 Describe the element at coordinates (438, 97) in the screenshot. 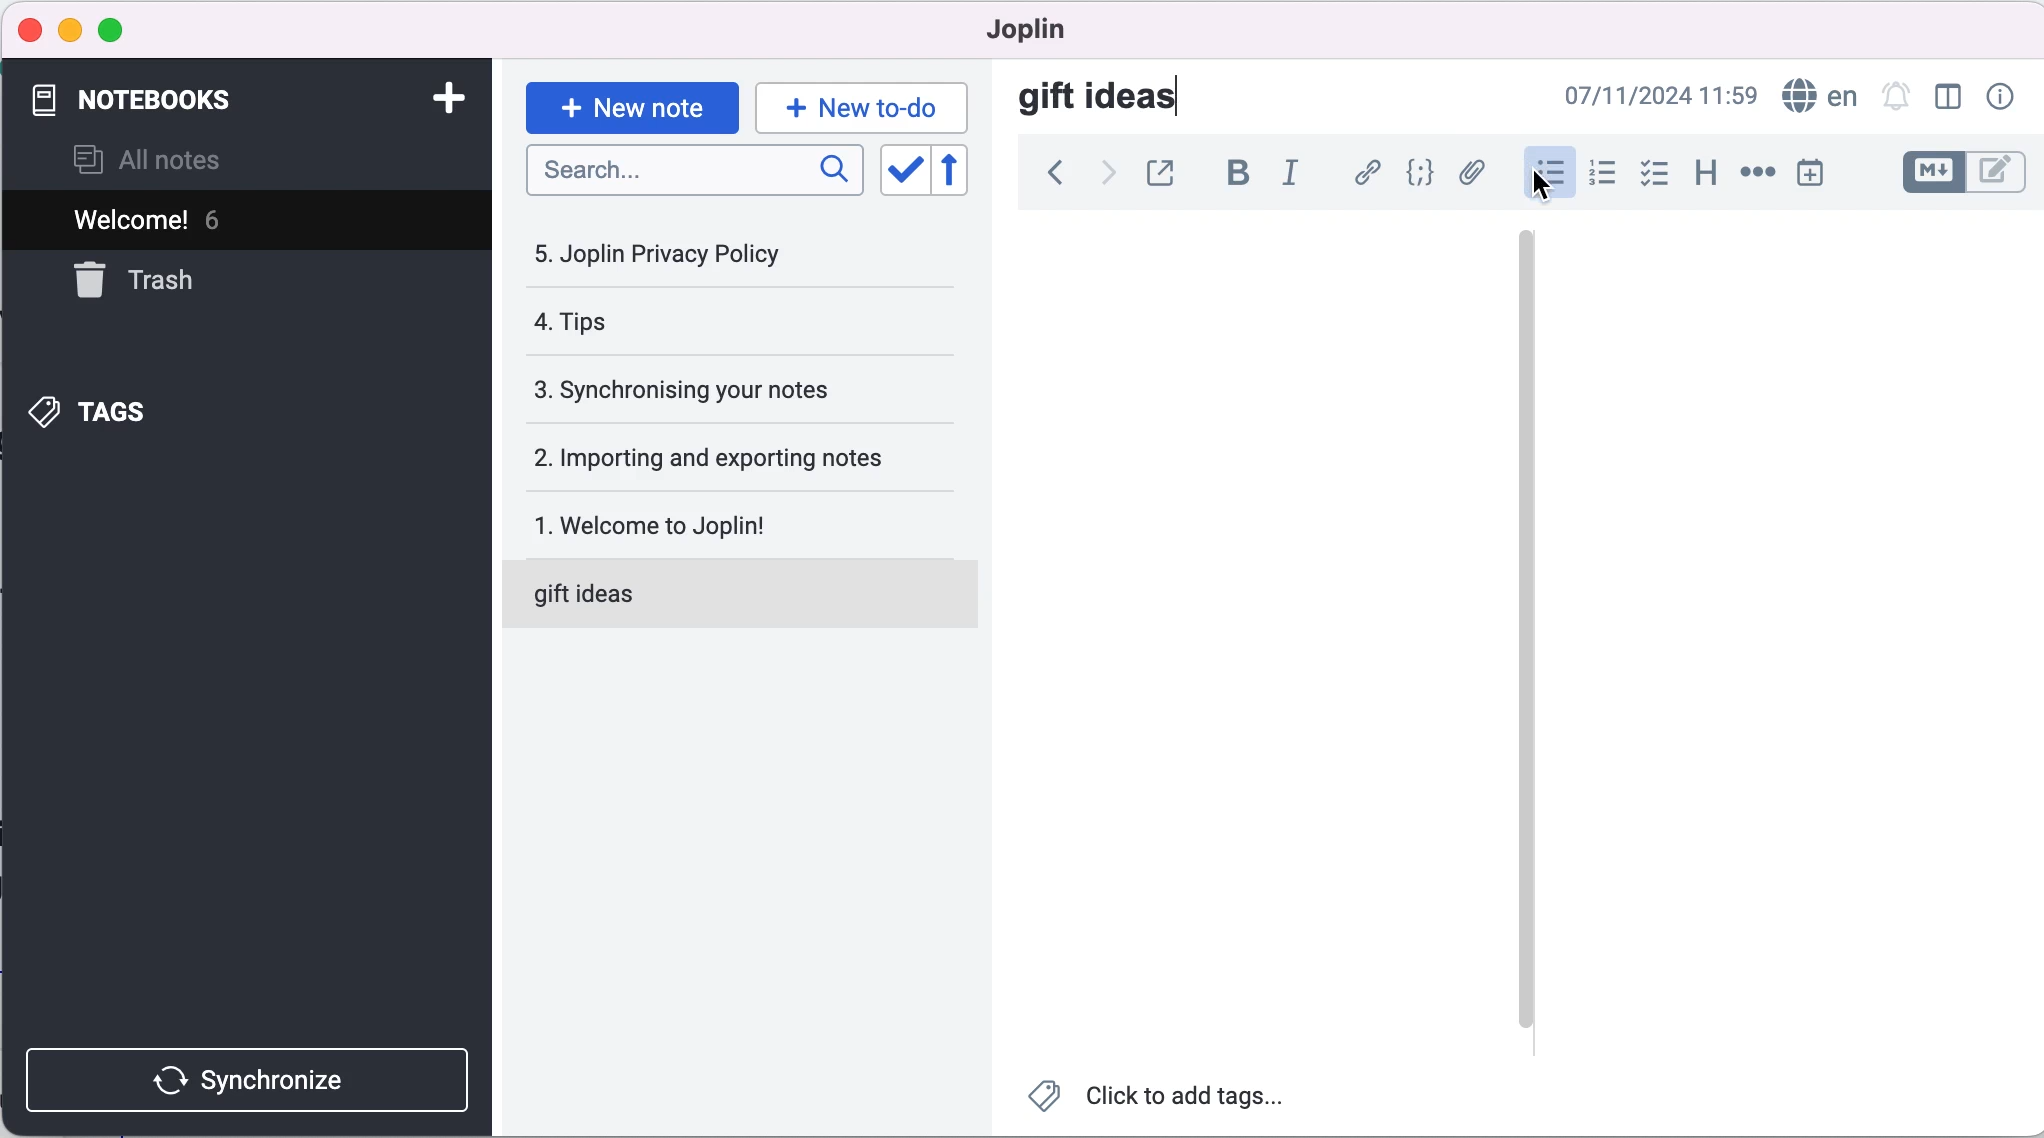

I see `add note` at that location.